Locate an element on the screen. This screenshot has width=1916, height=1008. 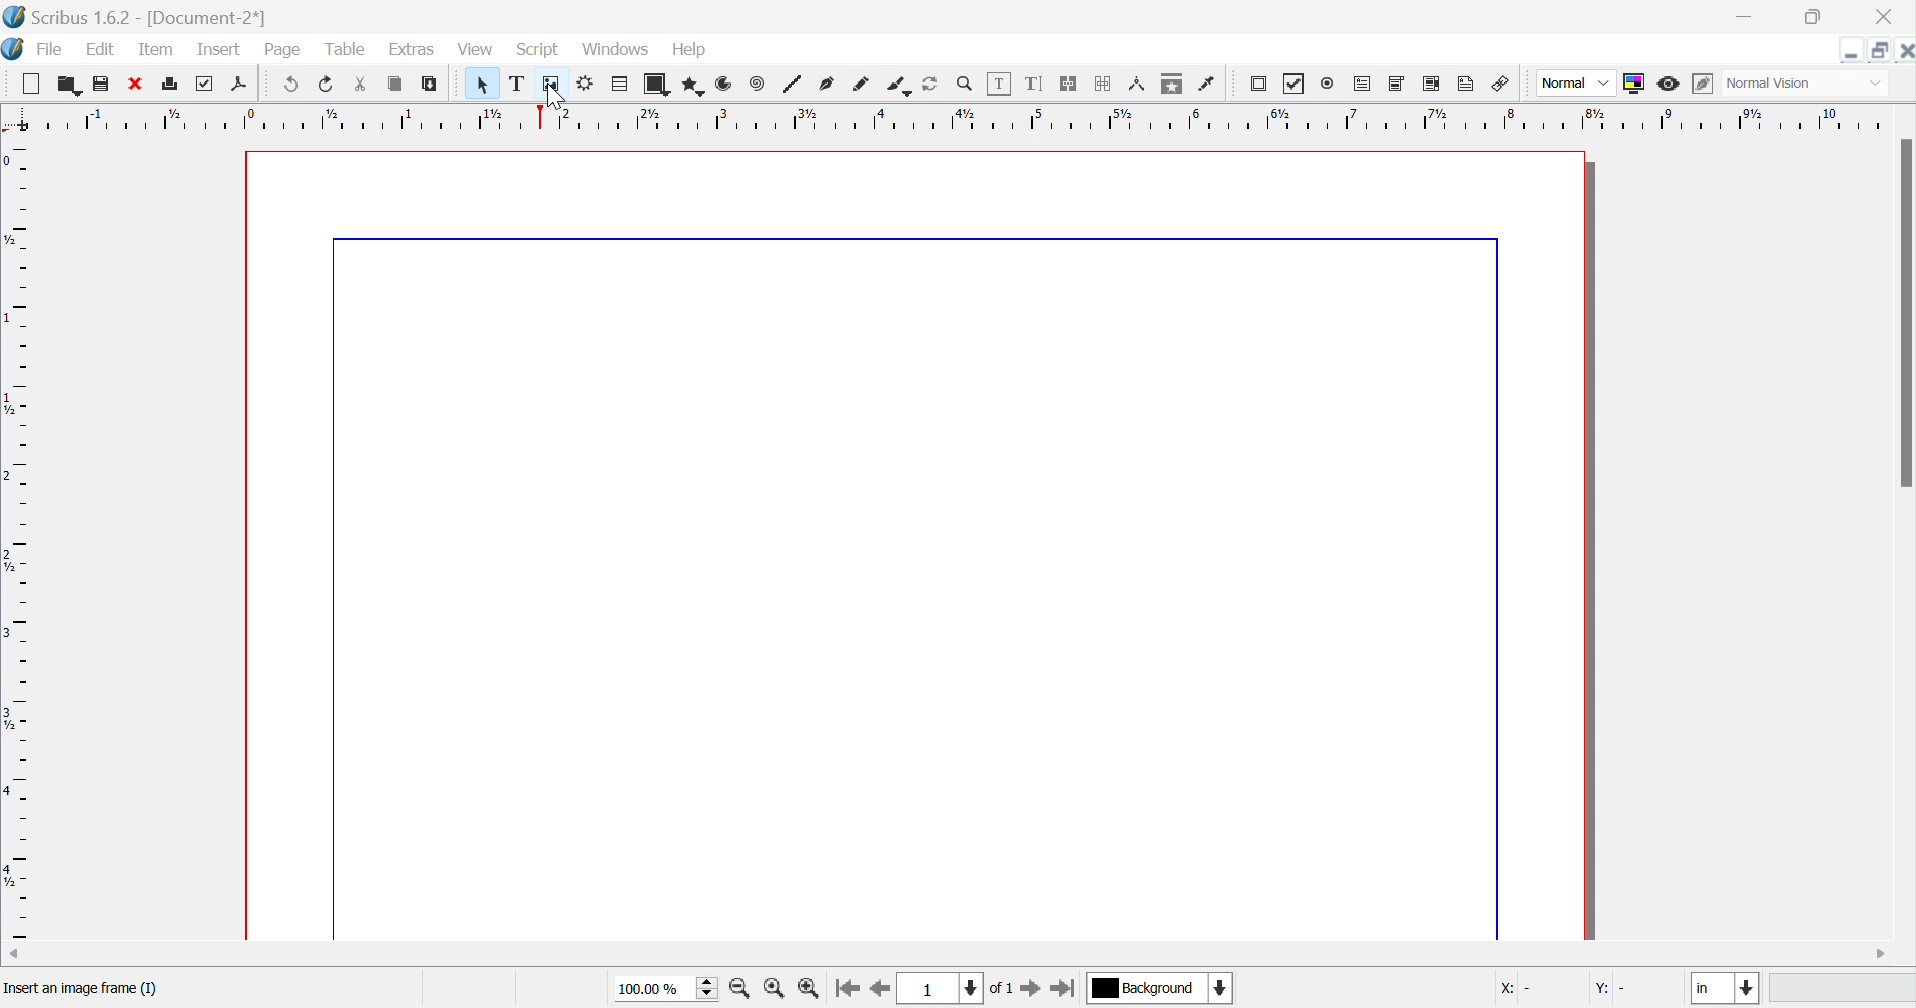
table is located at coordinates (619, 81).